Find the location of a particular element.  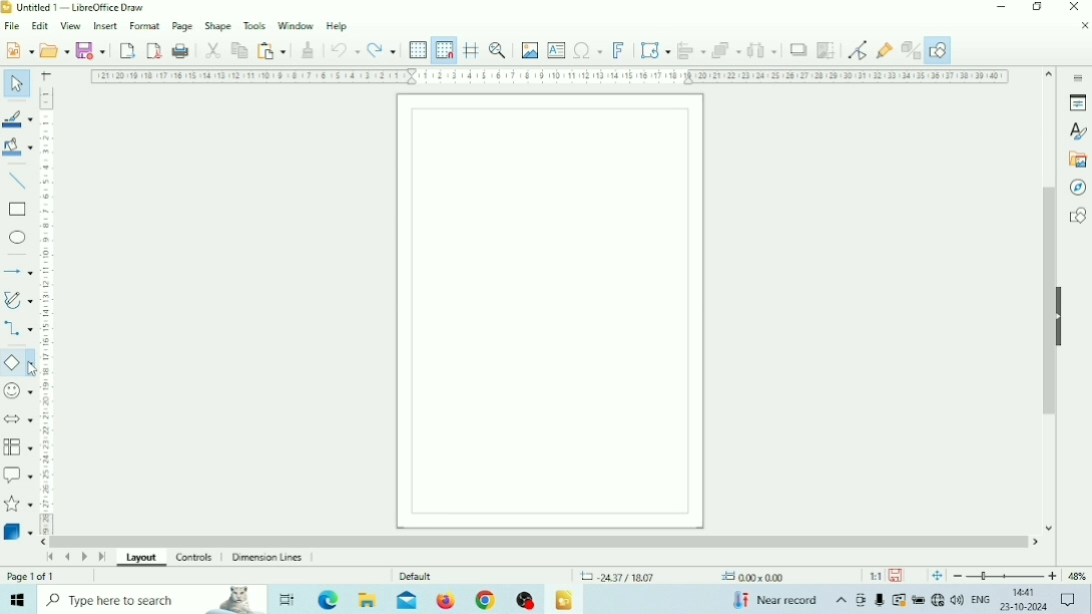

 is located at coordinates (1864, 87).